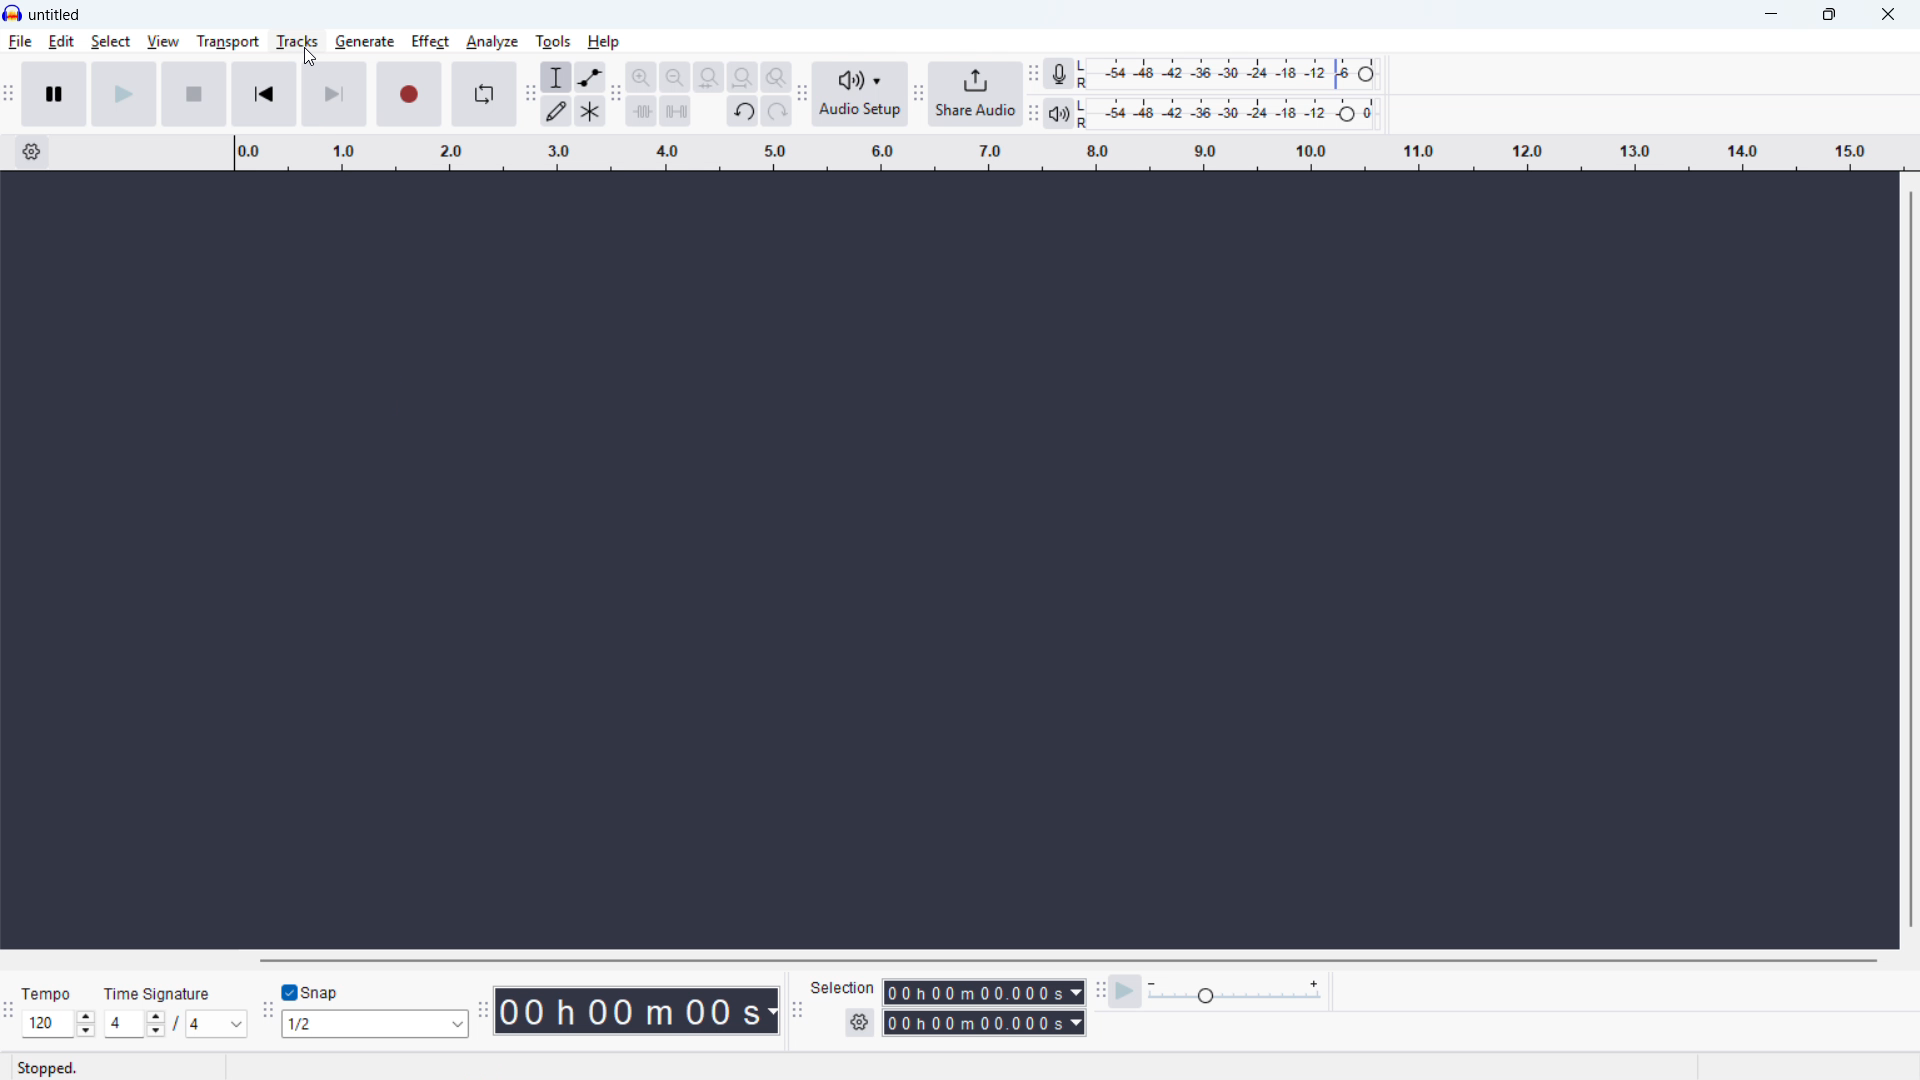 The width and height of the screenshot is (1920, 1080). What do you see at coordinates (47, 994) in the screenshot?
I see `tempo` at bounding box center [47, 994].